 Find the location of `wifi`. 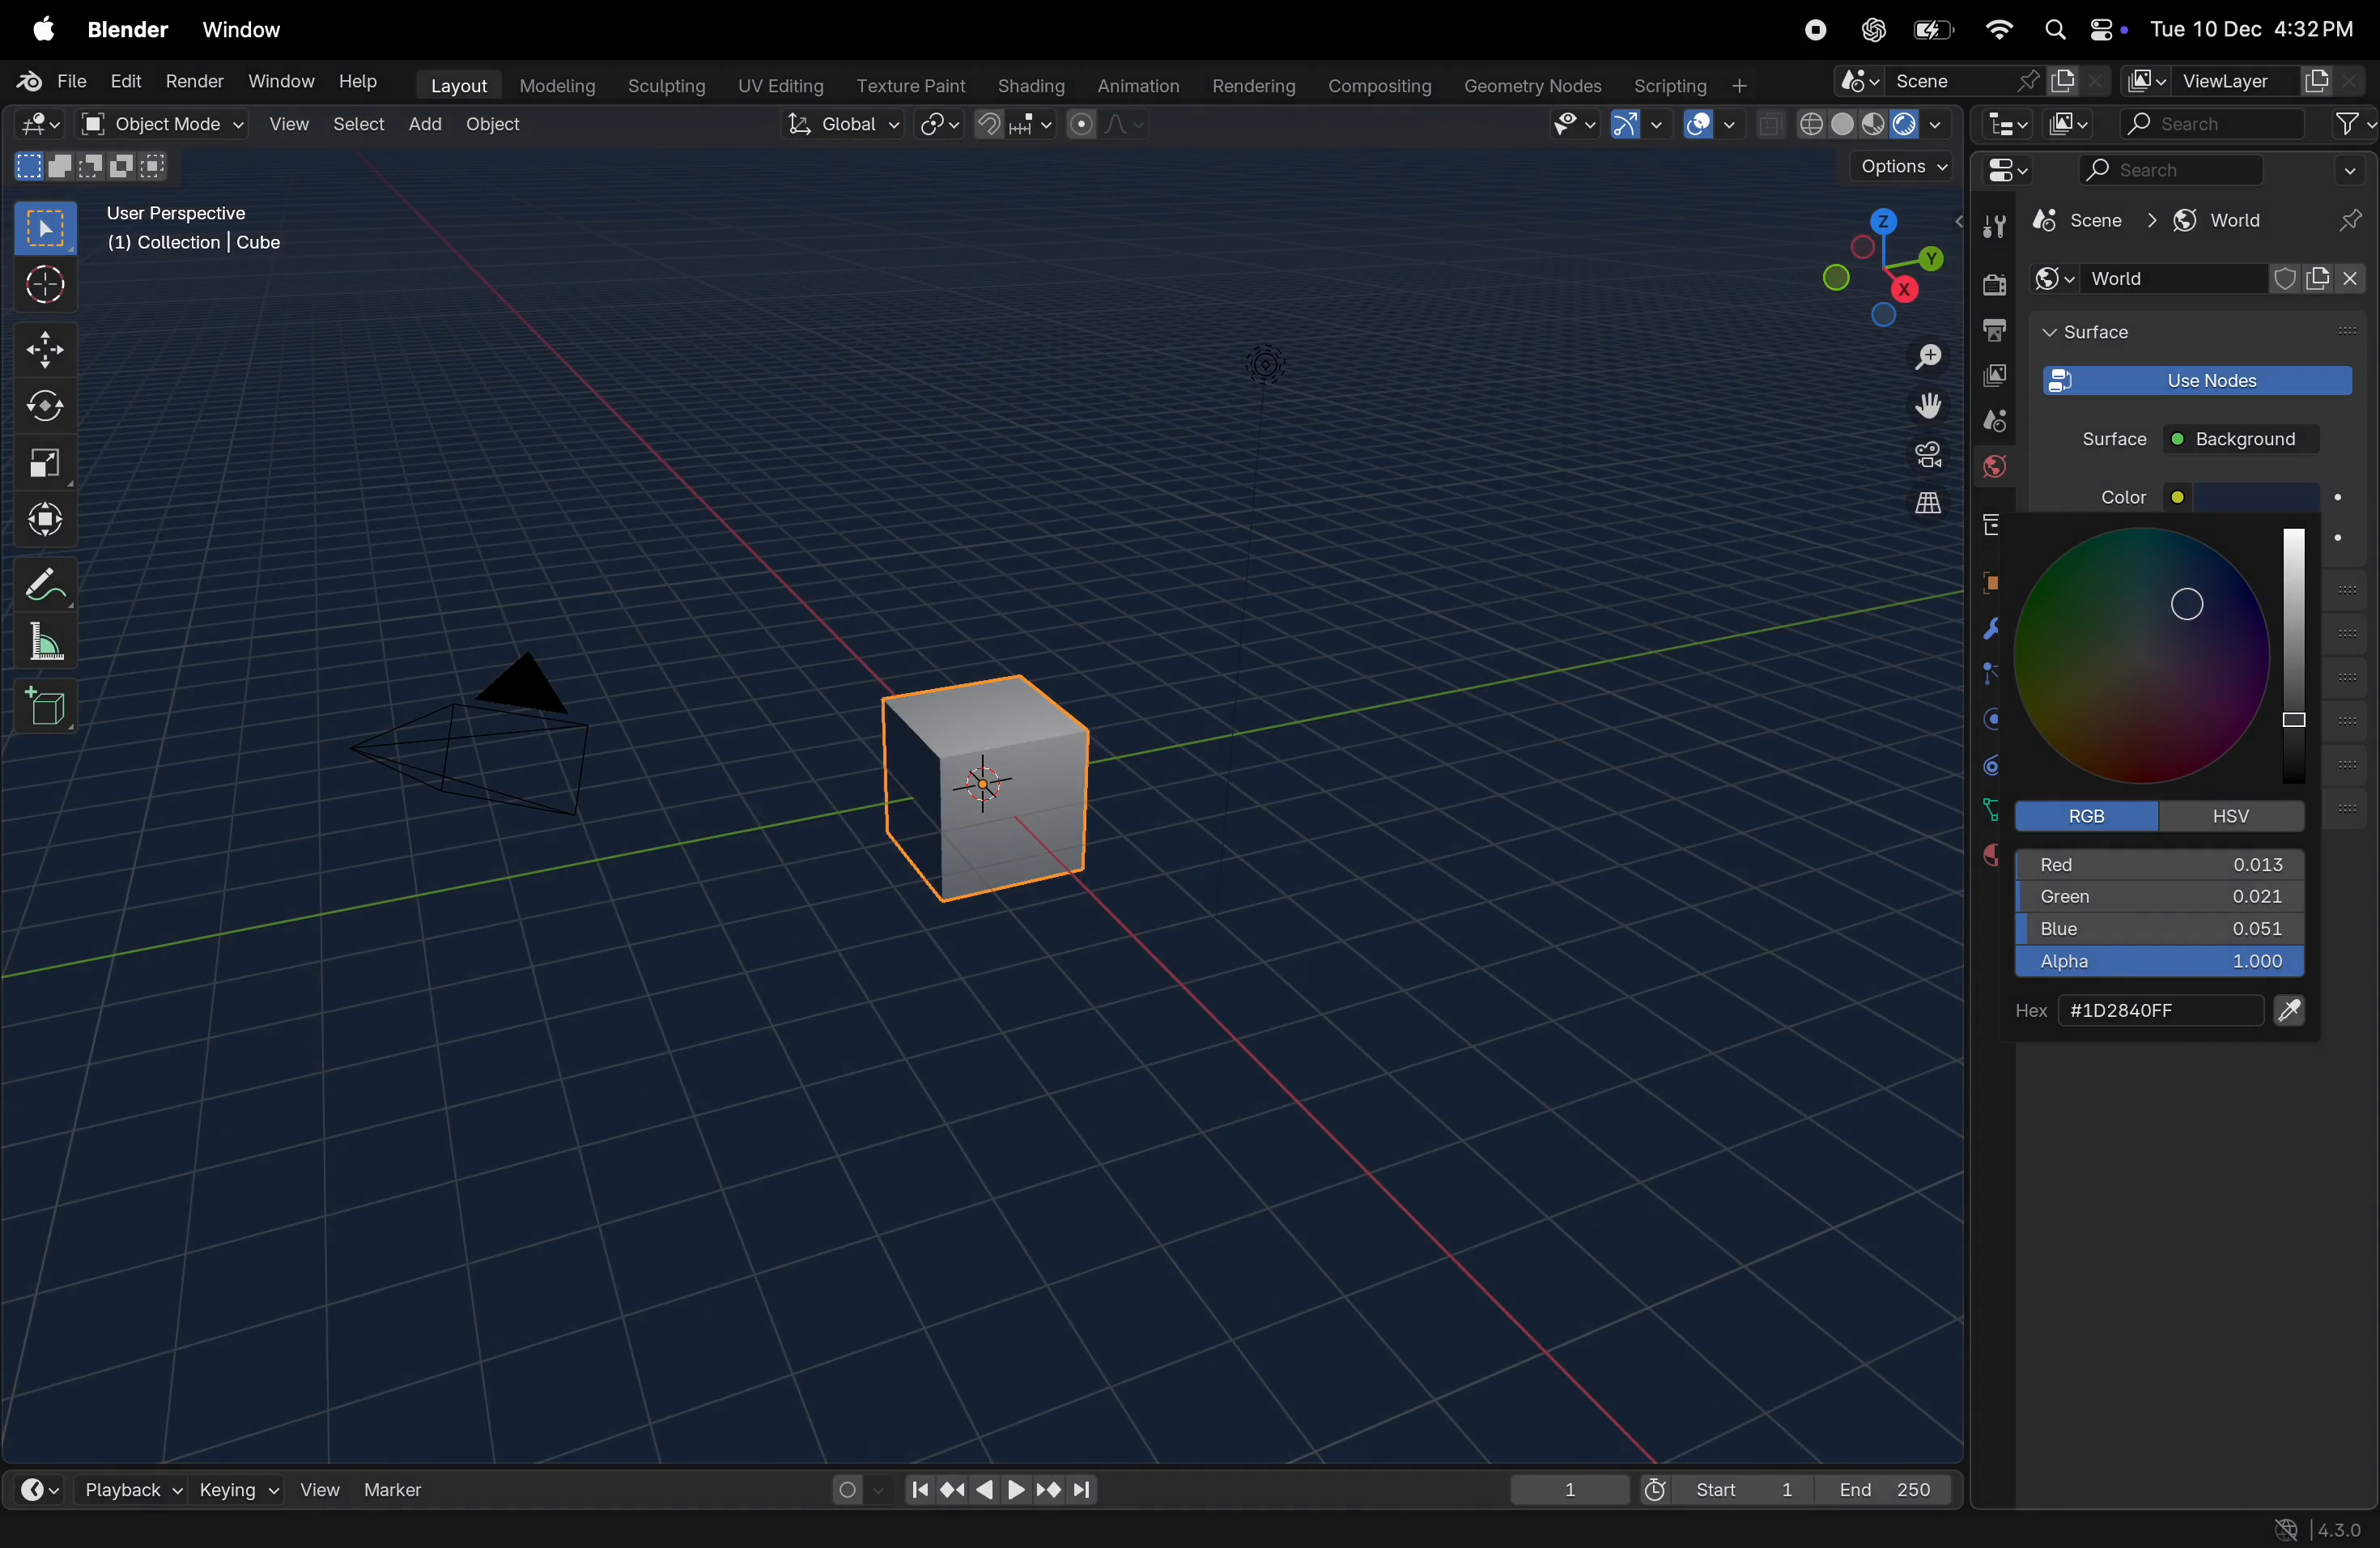

wifi is located at coordinates (1998, 29).